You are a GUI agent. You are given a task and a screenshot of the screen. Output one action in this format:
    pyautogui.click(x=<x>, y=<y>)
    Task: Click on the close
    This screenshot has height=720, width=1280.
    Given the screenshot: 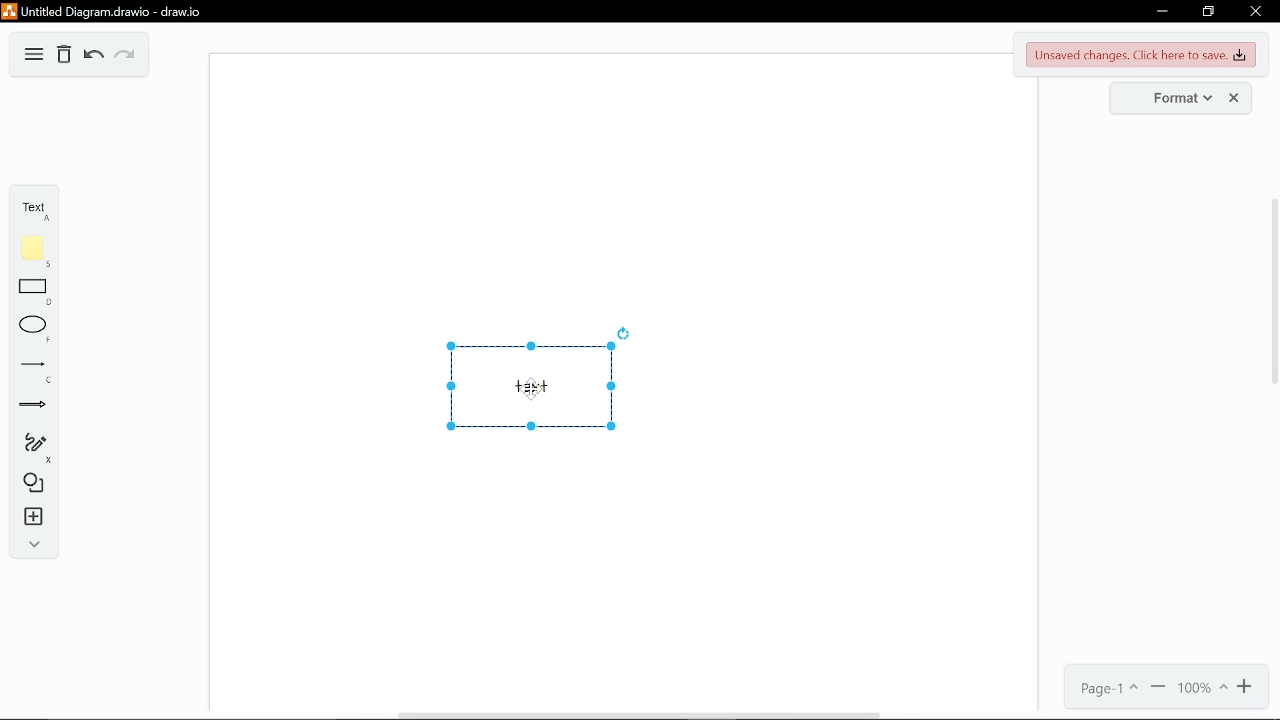 What is the action you would take?
    pyautogui.click(x=1235, y=98)
    